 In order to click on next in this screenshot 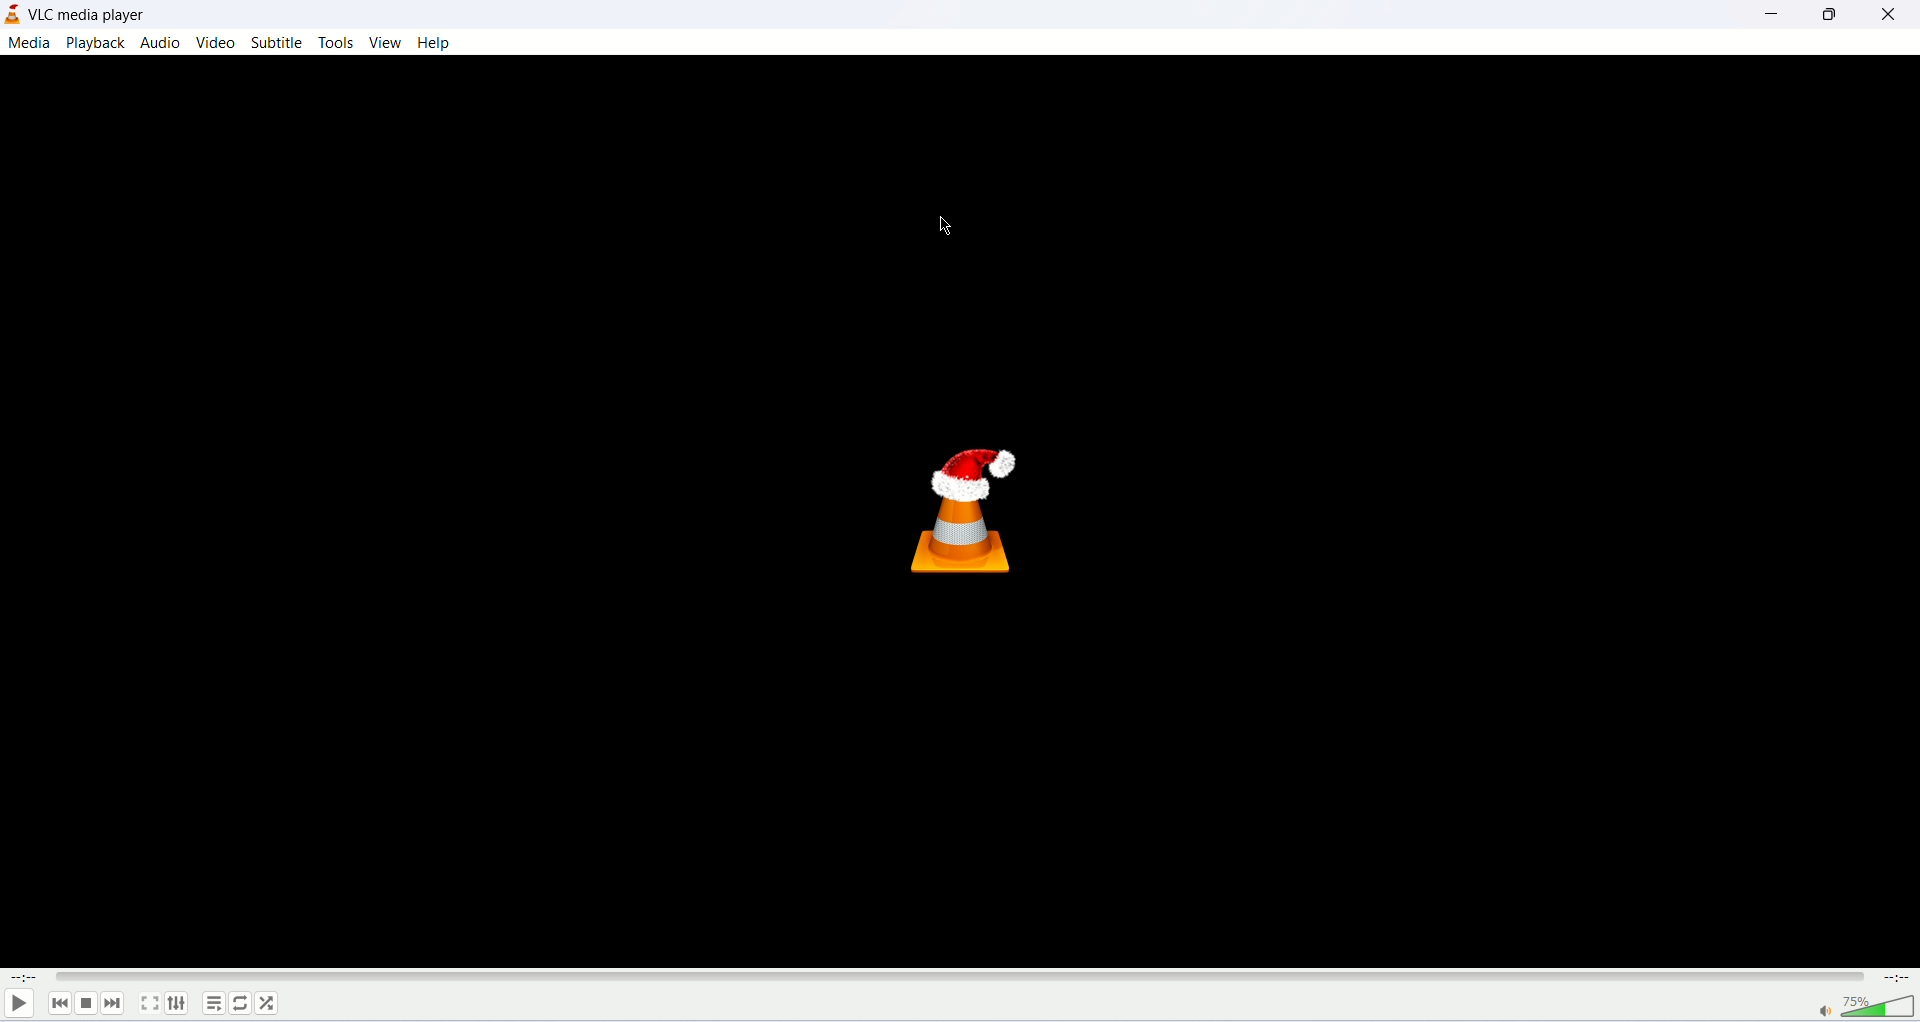, I will do `click(115, 1007)`.